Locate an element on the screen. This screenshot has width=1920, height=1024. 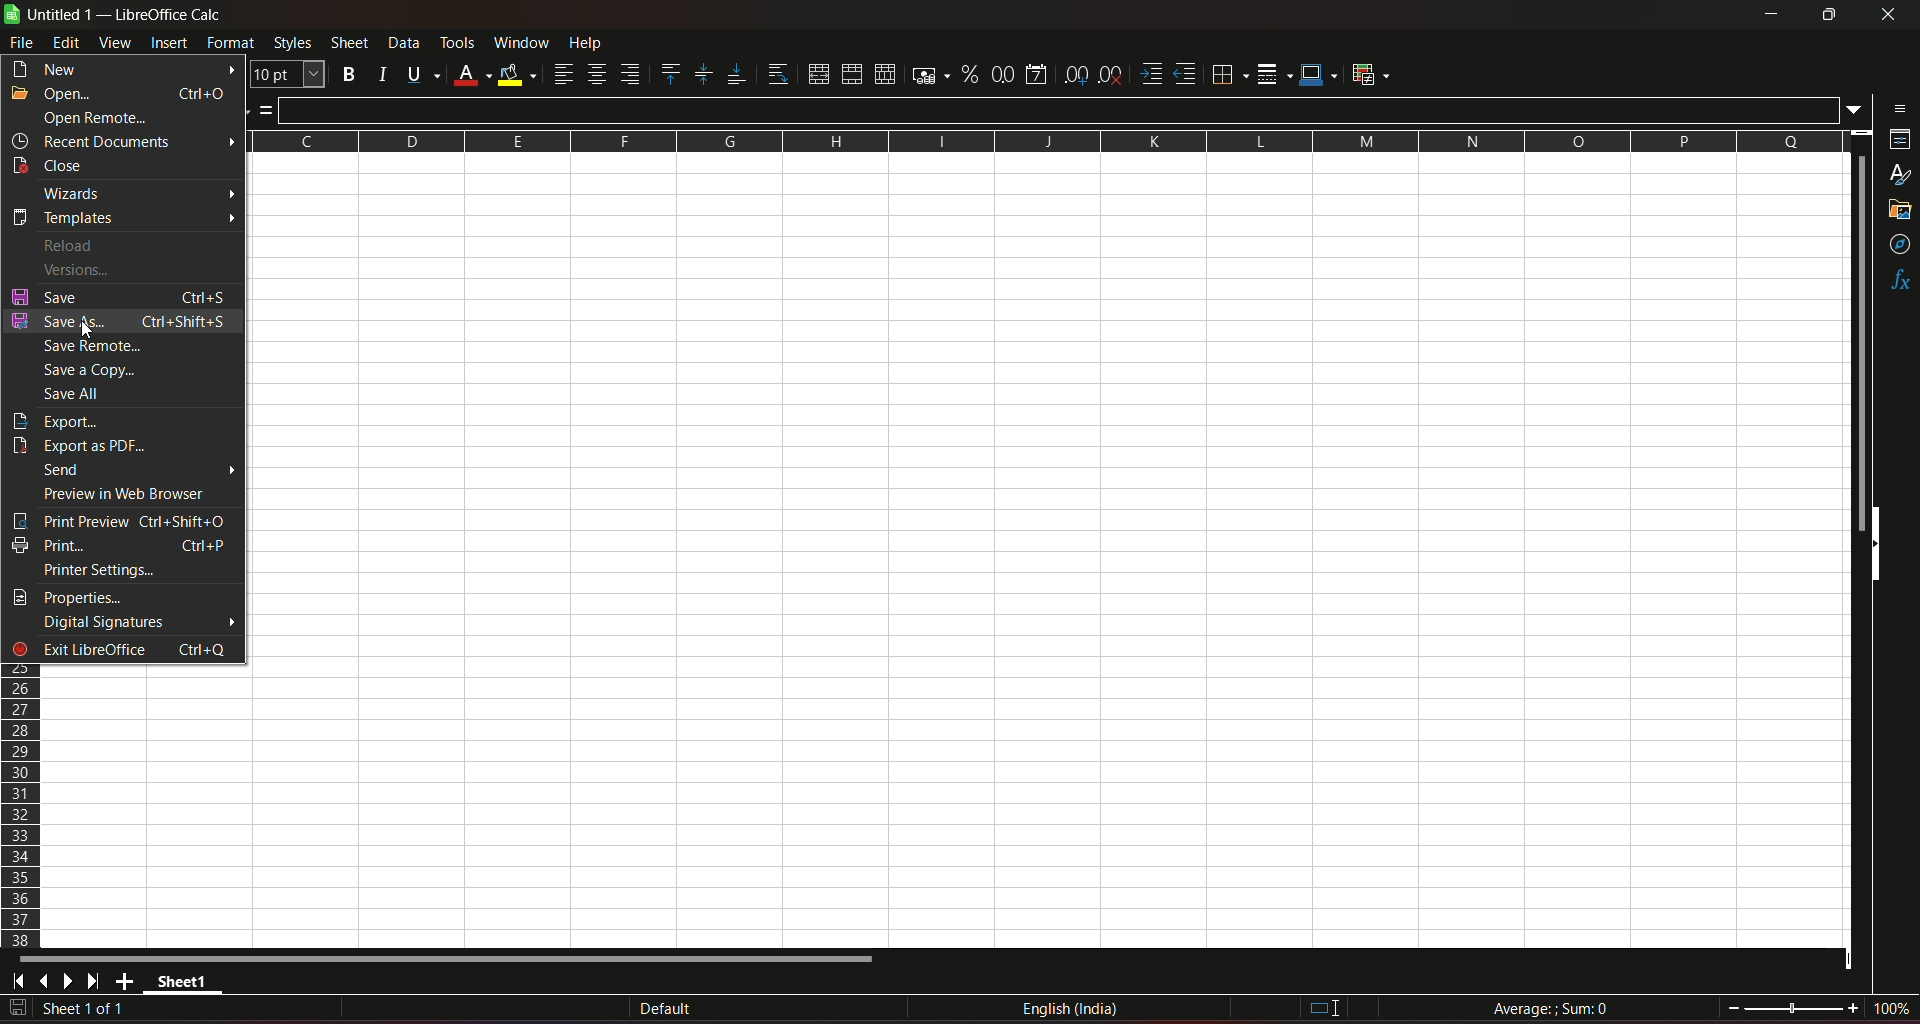
merge and center is located at coordinates (816, 73).